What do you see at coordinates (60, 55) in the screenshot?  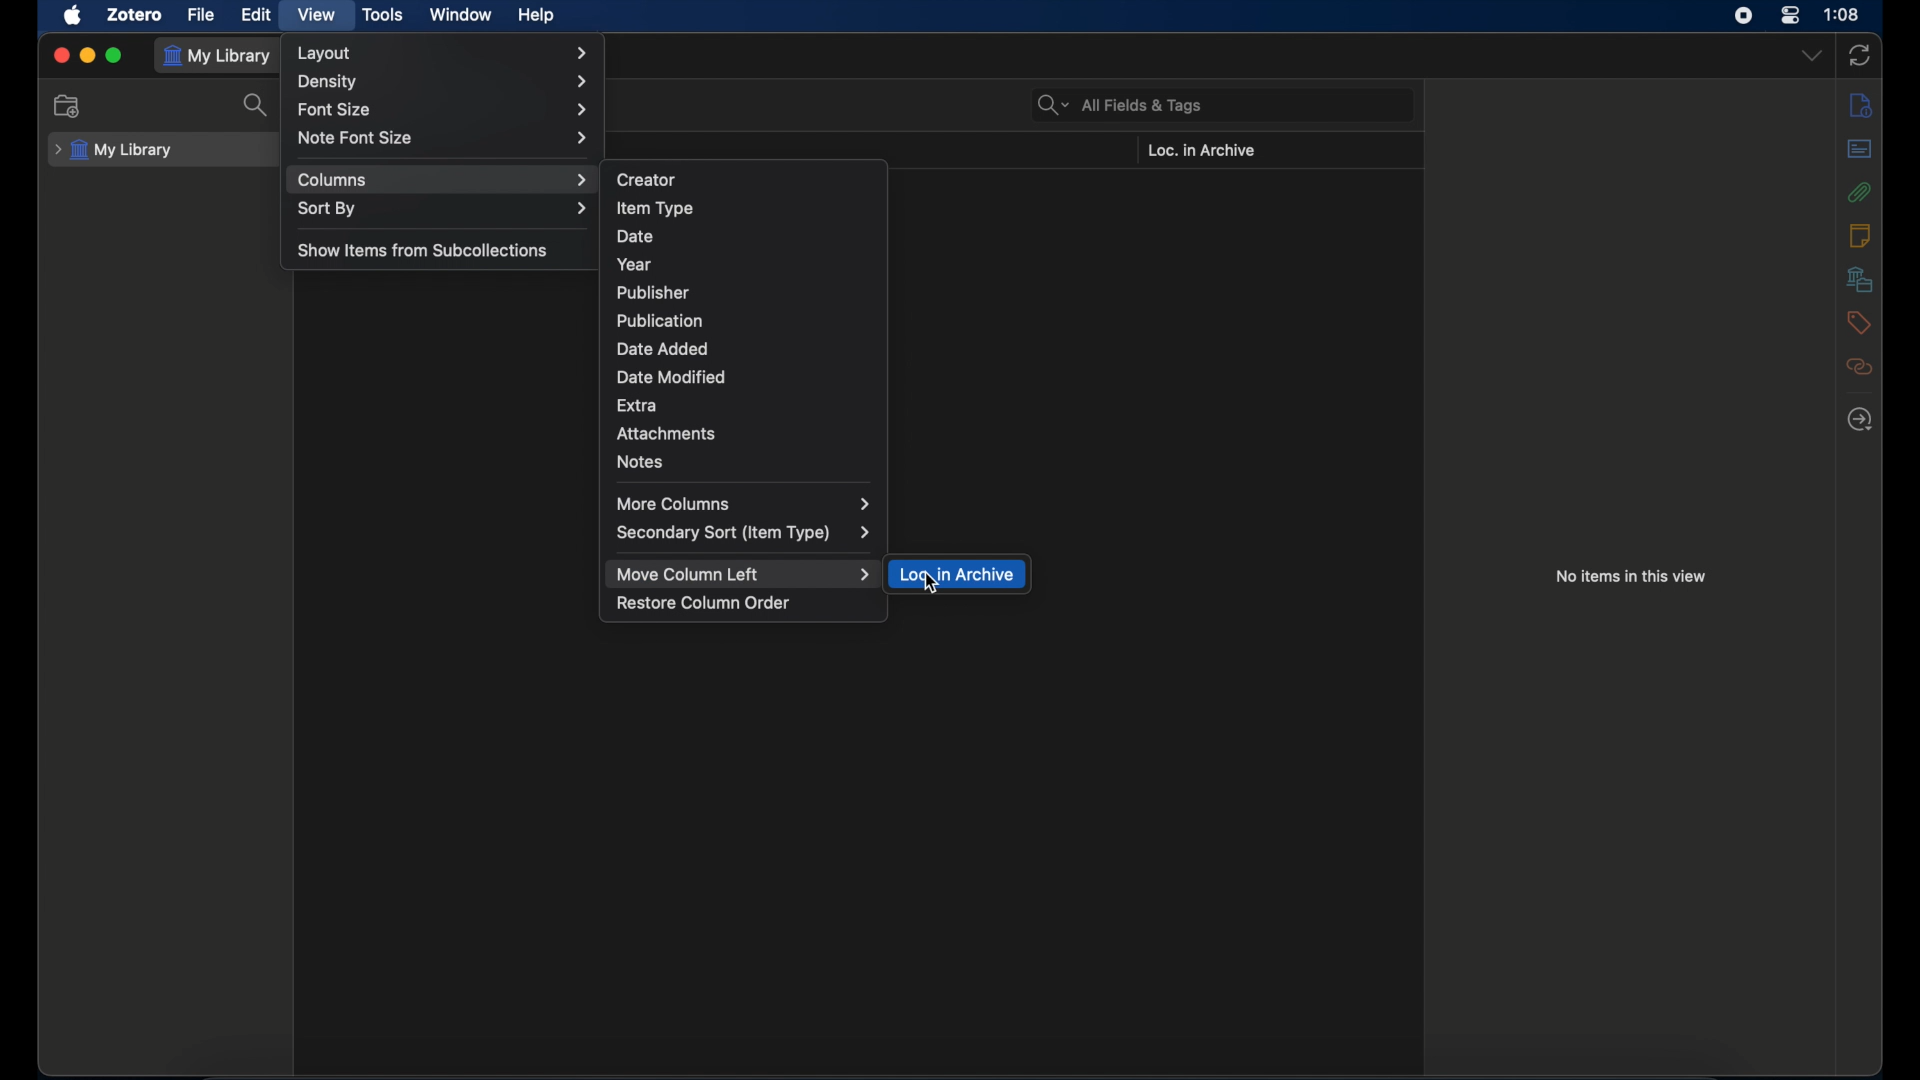 I see `close` at bounding box center [60, 55].